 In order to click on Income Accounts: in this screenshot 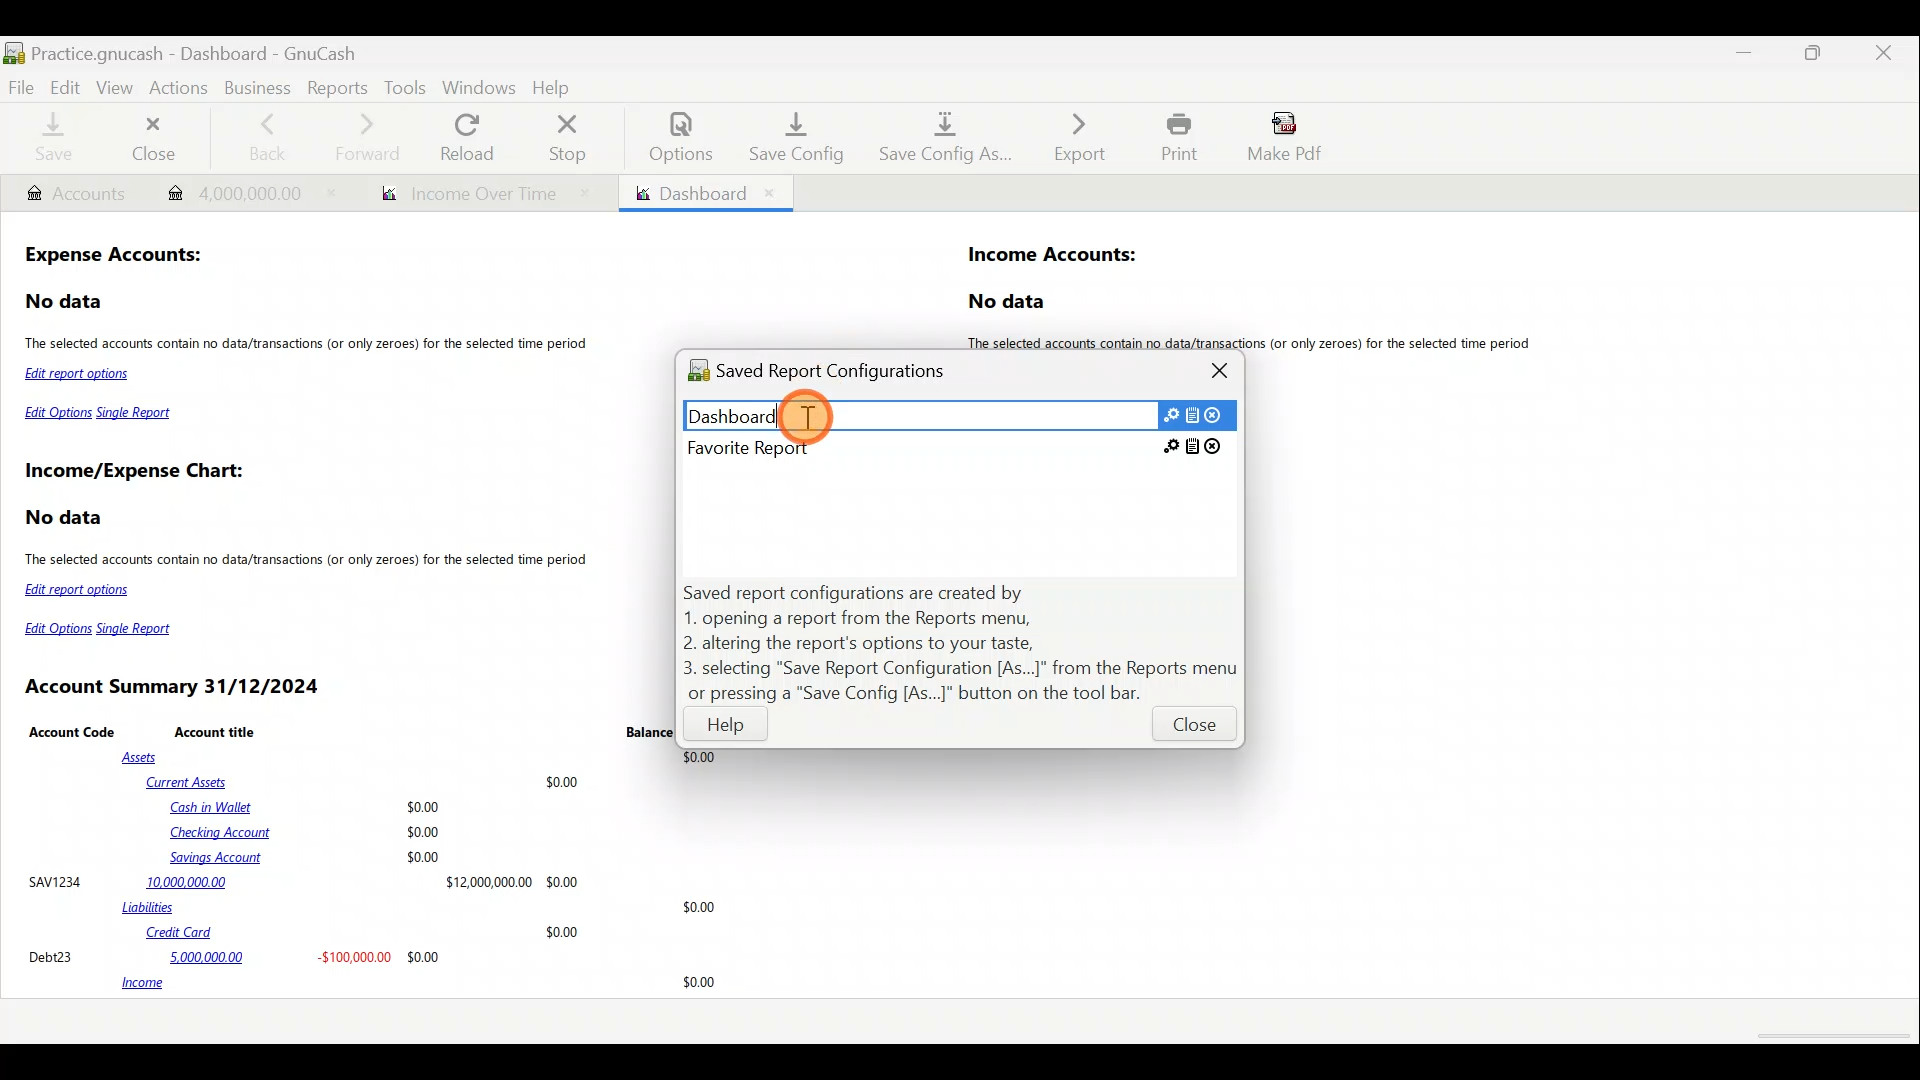, I will do `click(1054, 256)`.